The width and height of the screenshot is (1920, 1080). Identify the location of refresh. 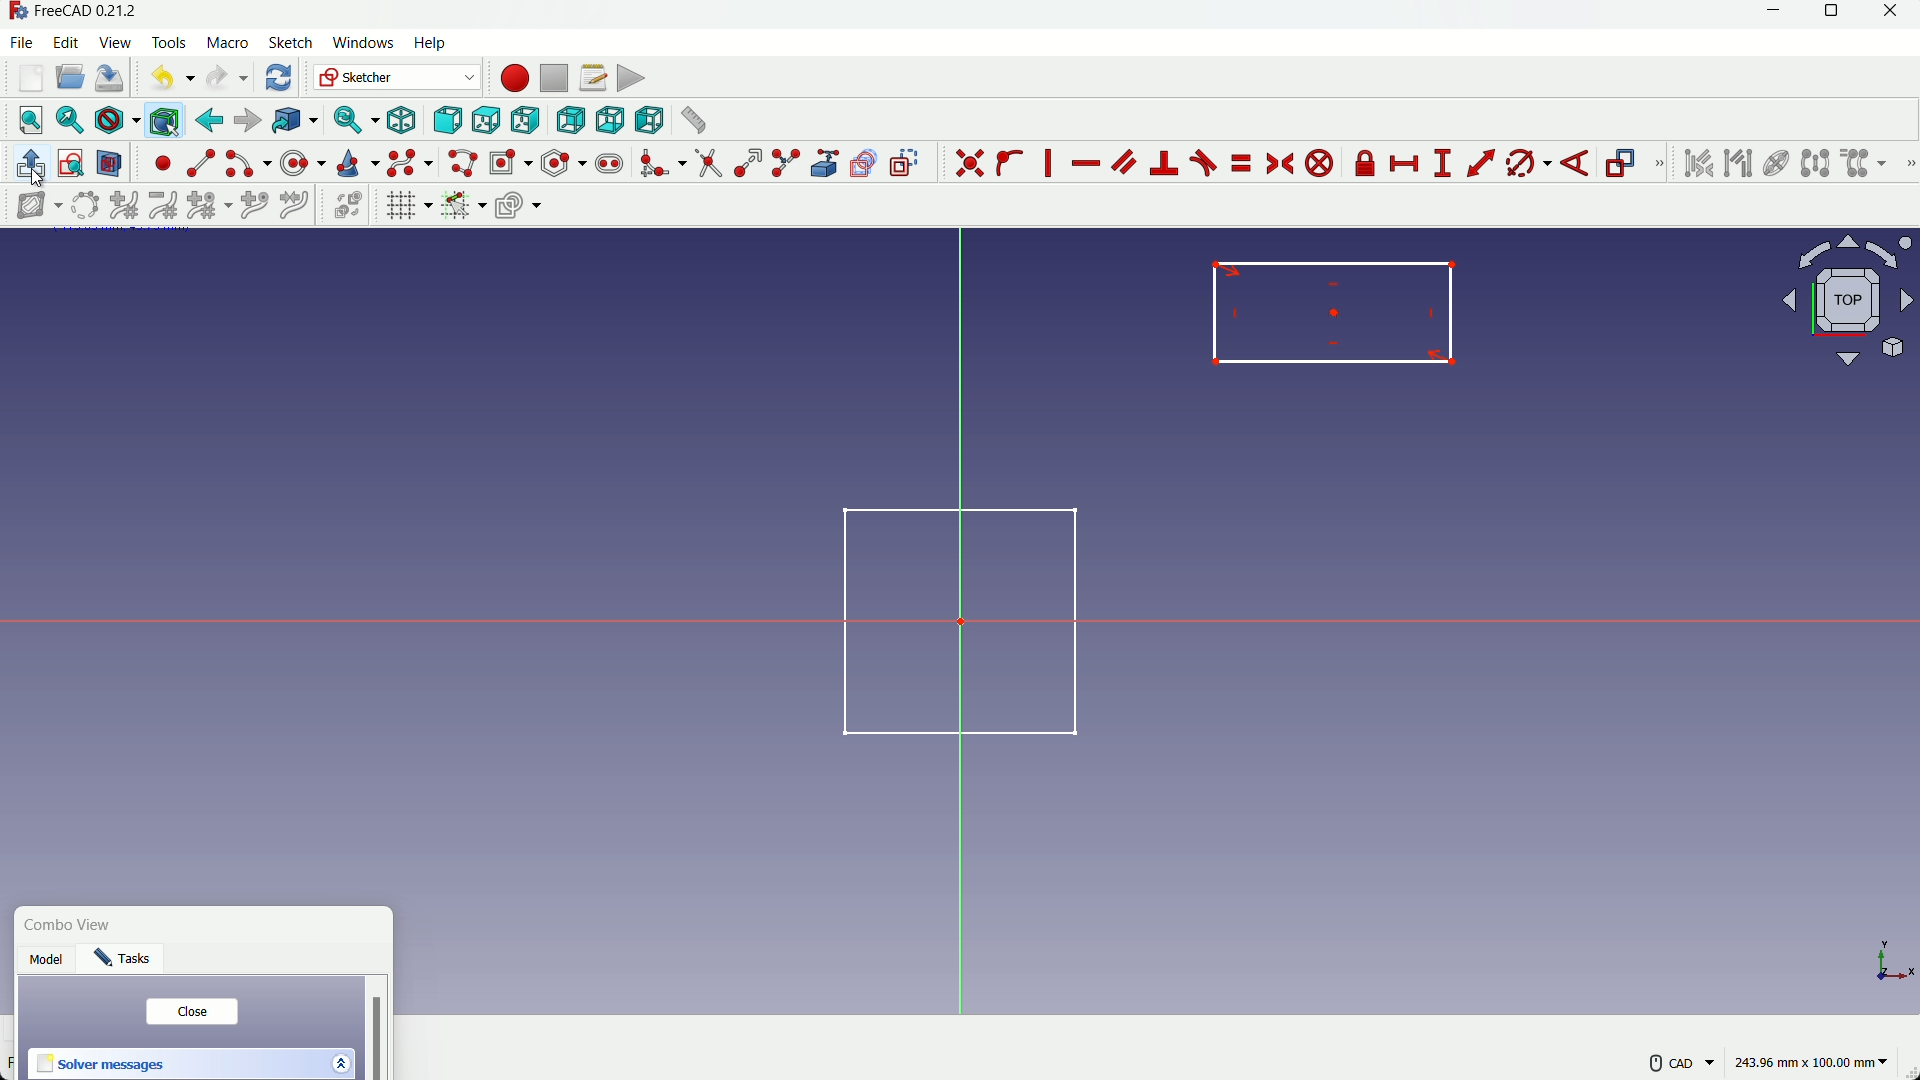
(281, 77).